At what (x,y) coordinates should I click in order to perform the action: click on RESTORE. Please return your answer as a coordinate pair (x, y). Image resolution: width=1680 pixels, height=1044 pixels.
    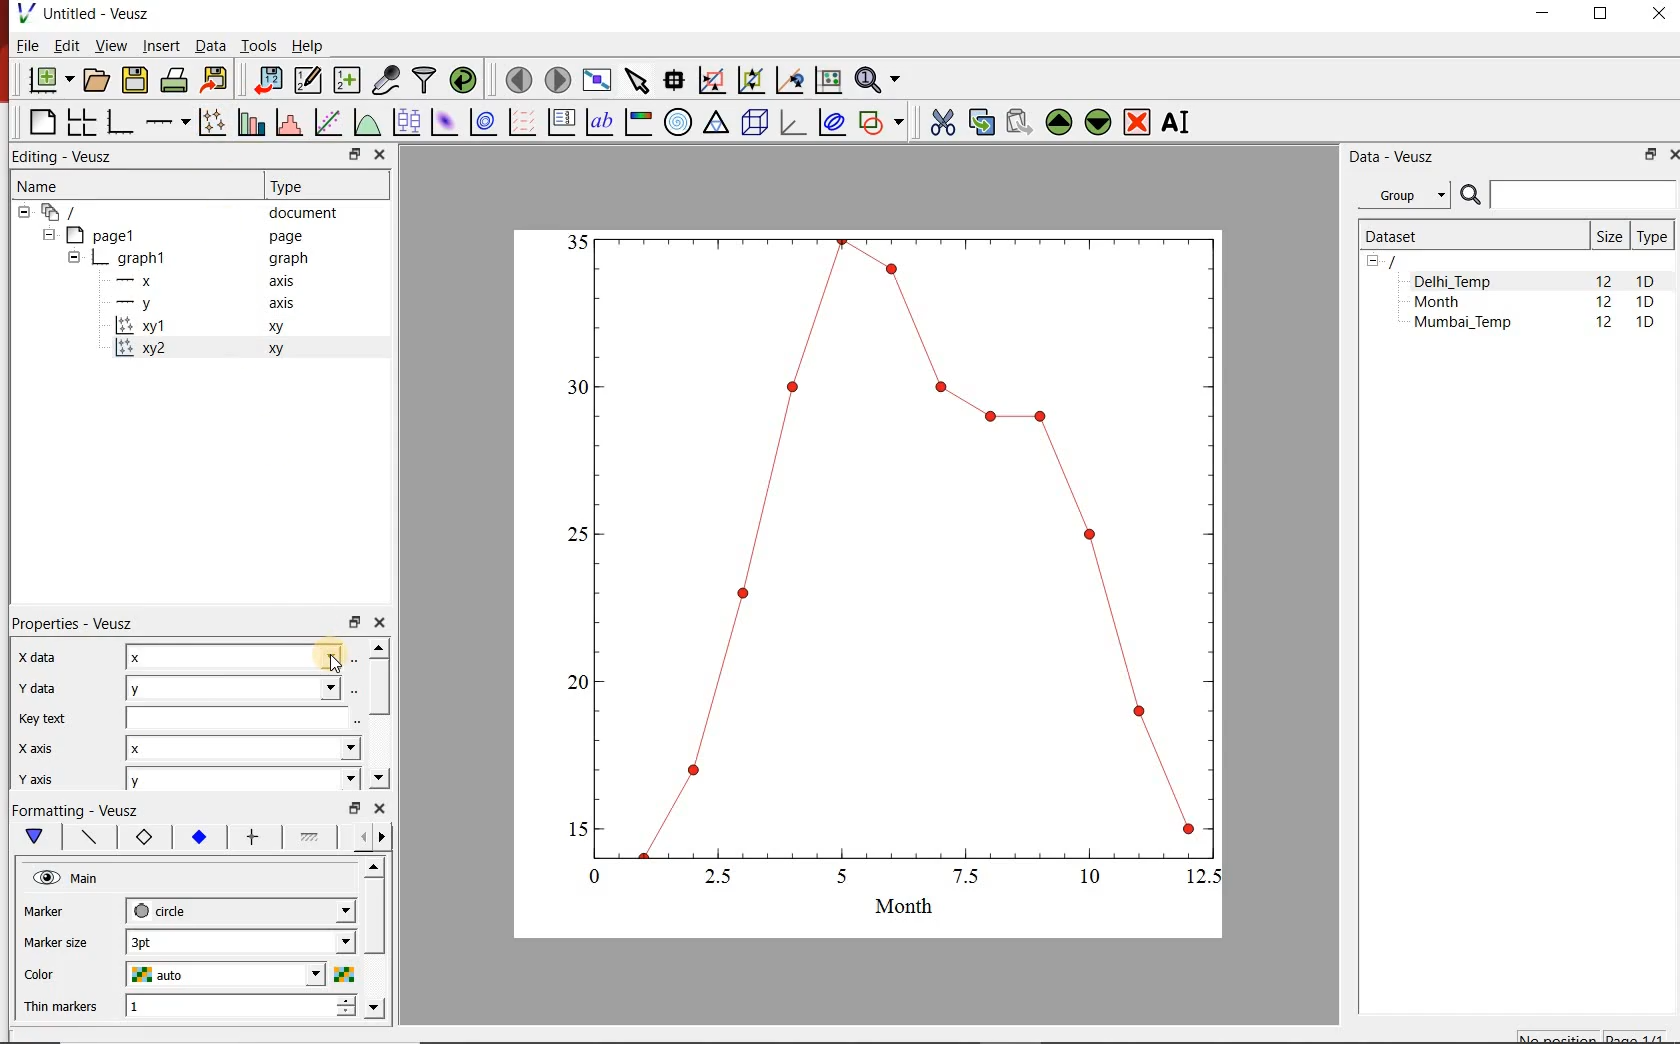
    Looking at the image, I should click on (1651, 155).